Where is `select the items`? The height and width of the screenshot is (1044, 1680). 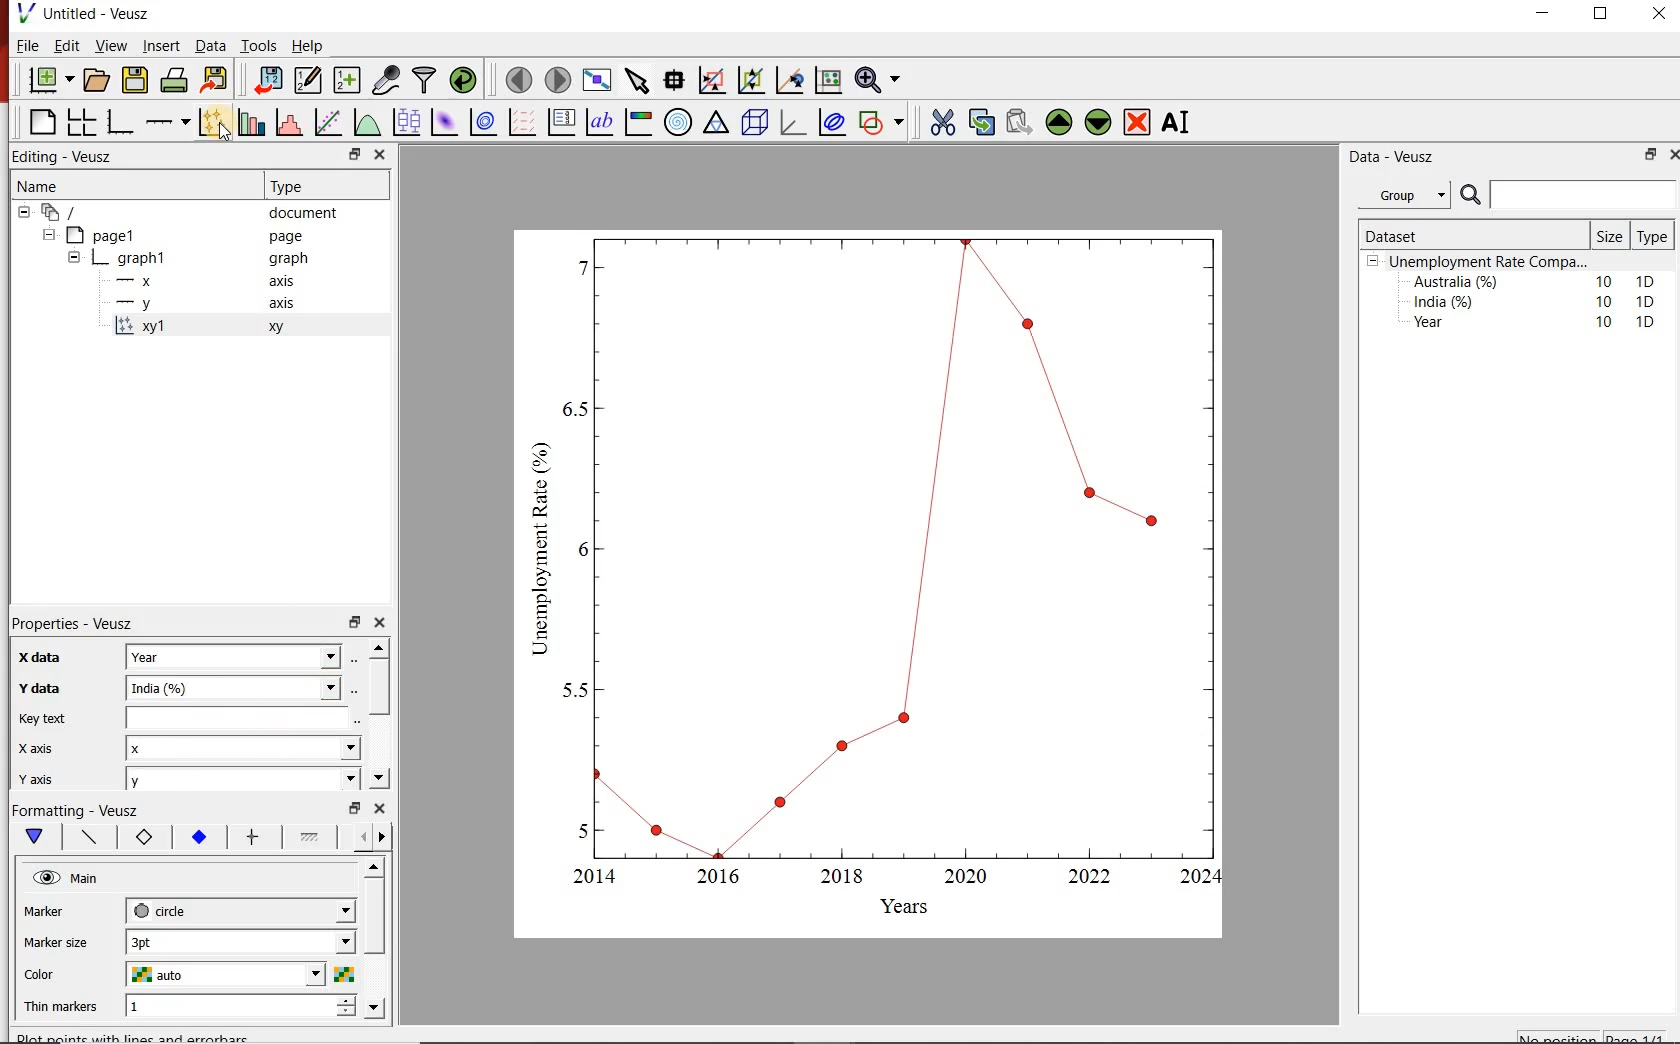 select the items is located at coordinates (639, 78).